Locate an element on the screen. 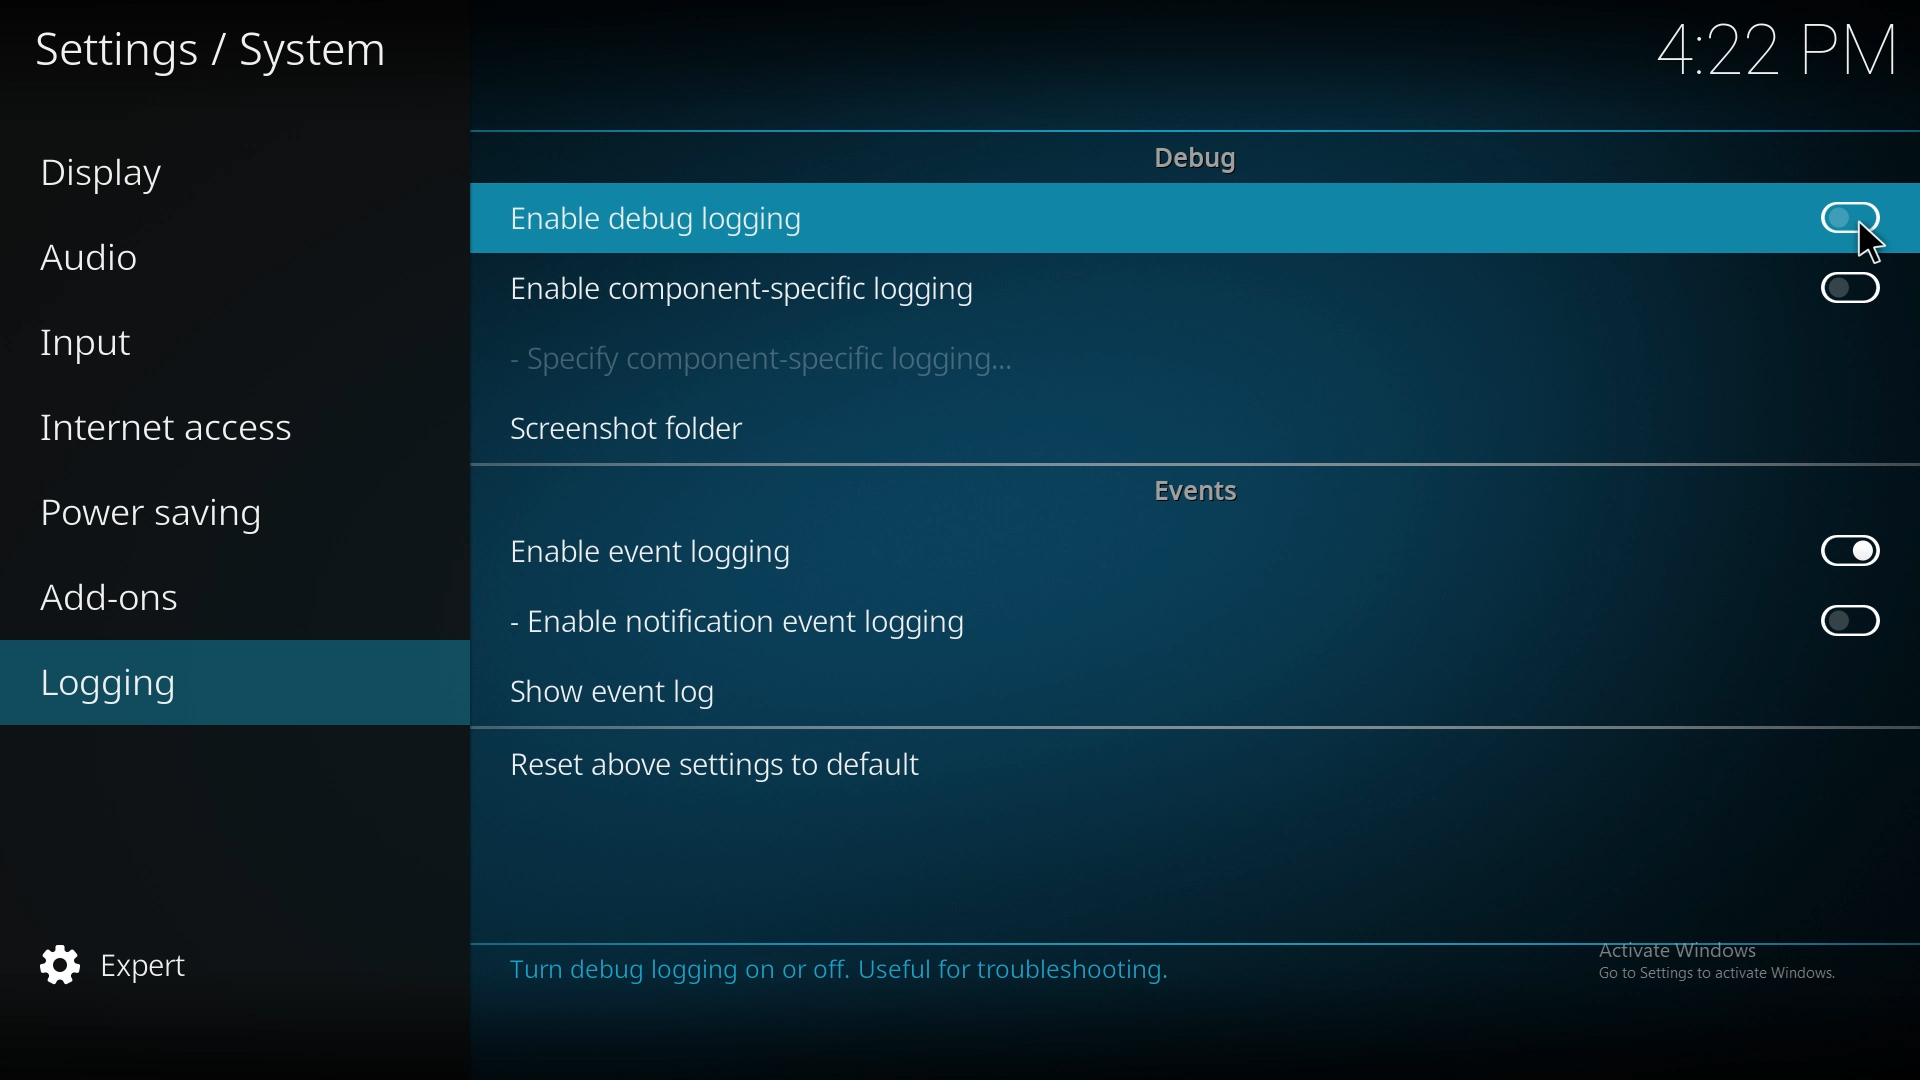  reset above settings to default is located at coordinates (733, 768).